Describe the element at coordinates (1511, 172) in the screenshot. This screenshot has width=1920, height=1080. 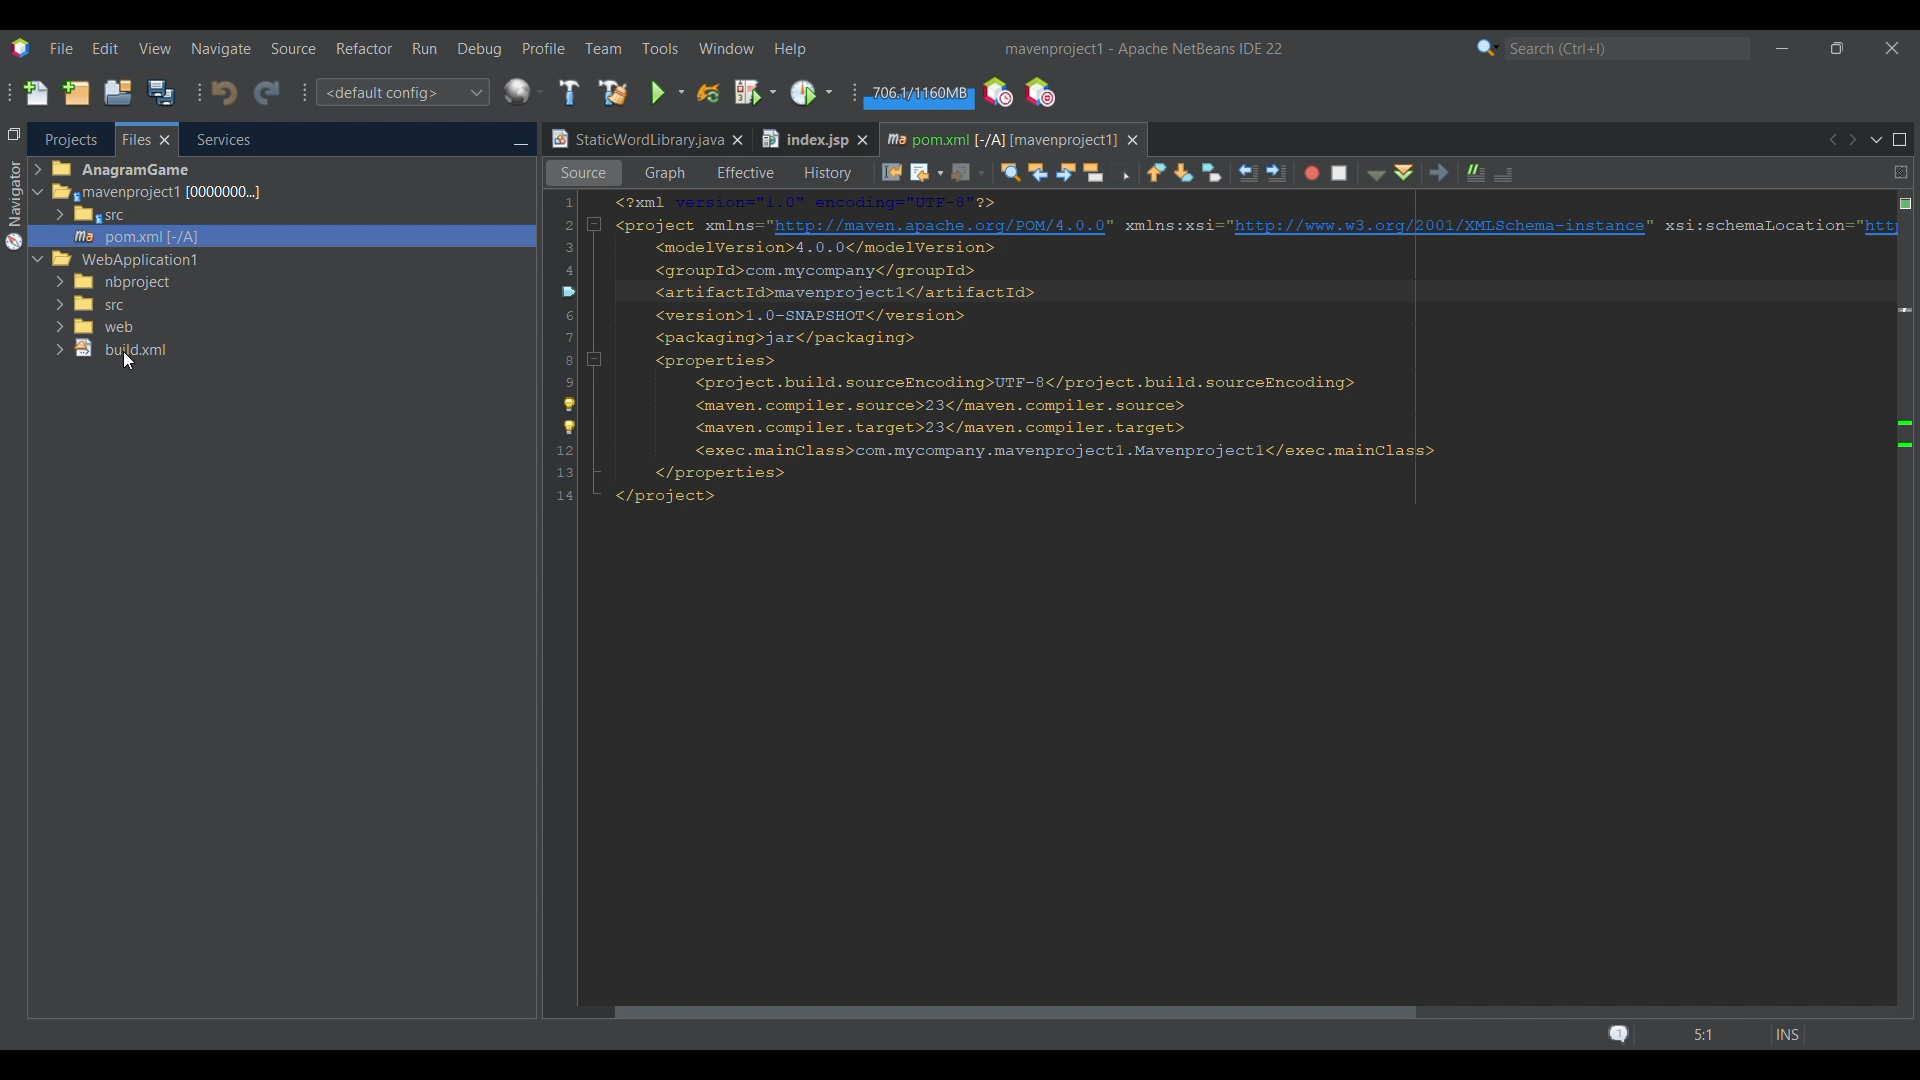
I see `Uncomment` at that location.